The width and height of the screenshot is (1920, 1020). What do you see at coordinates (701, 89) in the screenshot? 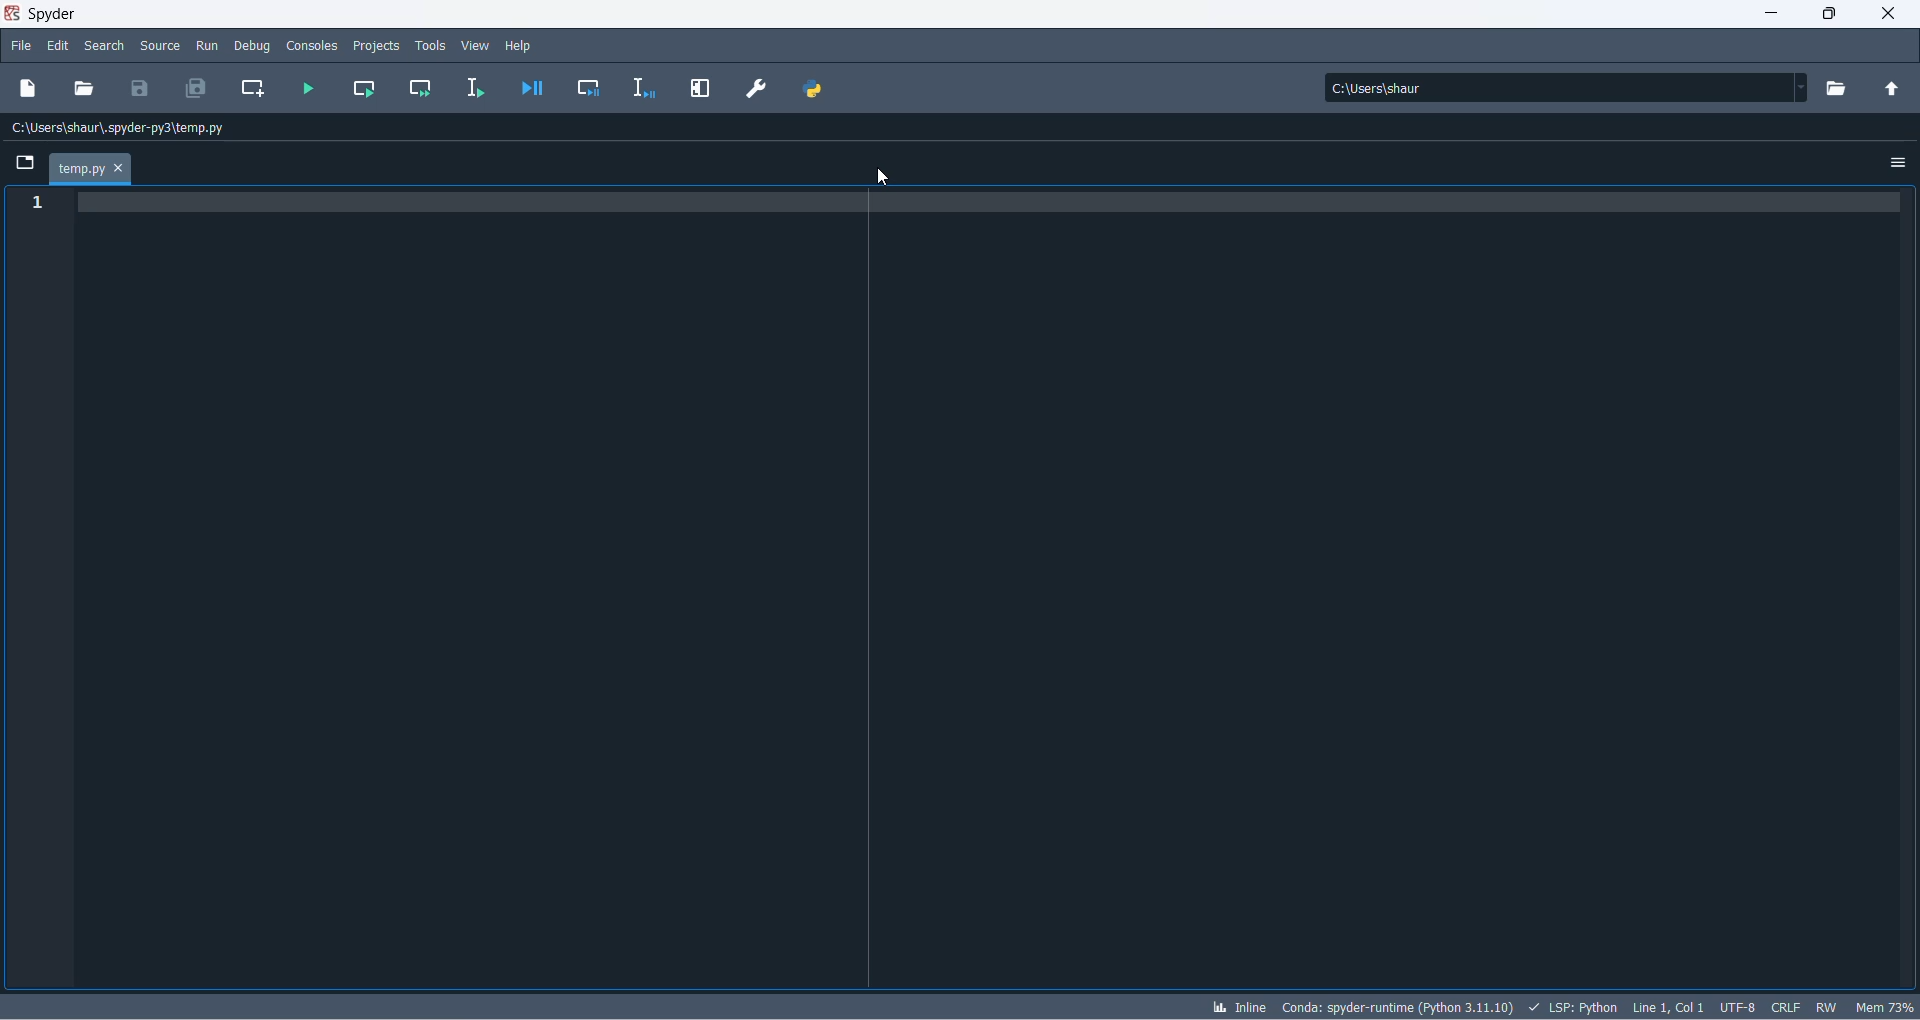
I see `maximize current pane` at bounding box center [701, 89].